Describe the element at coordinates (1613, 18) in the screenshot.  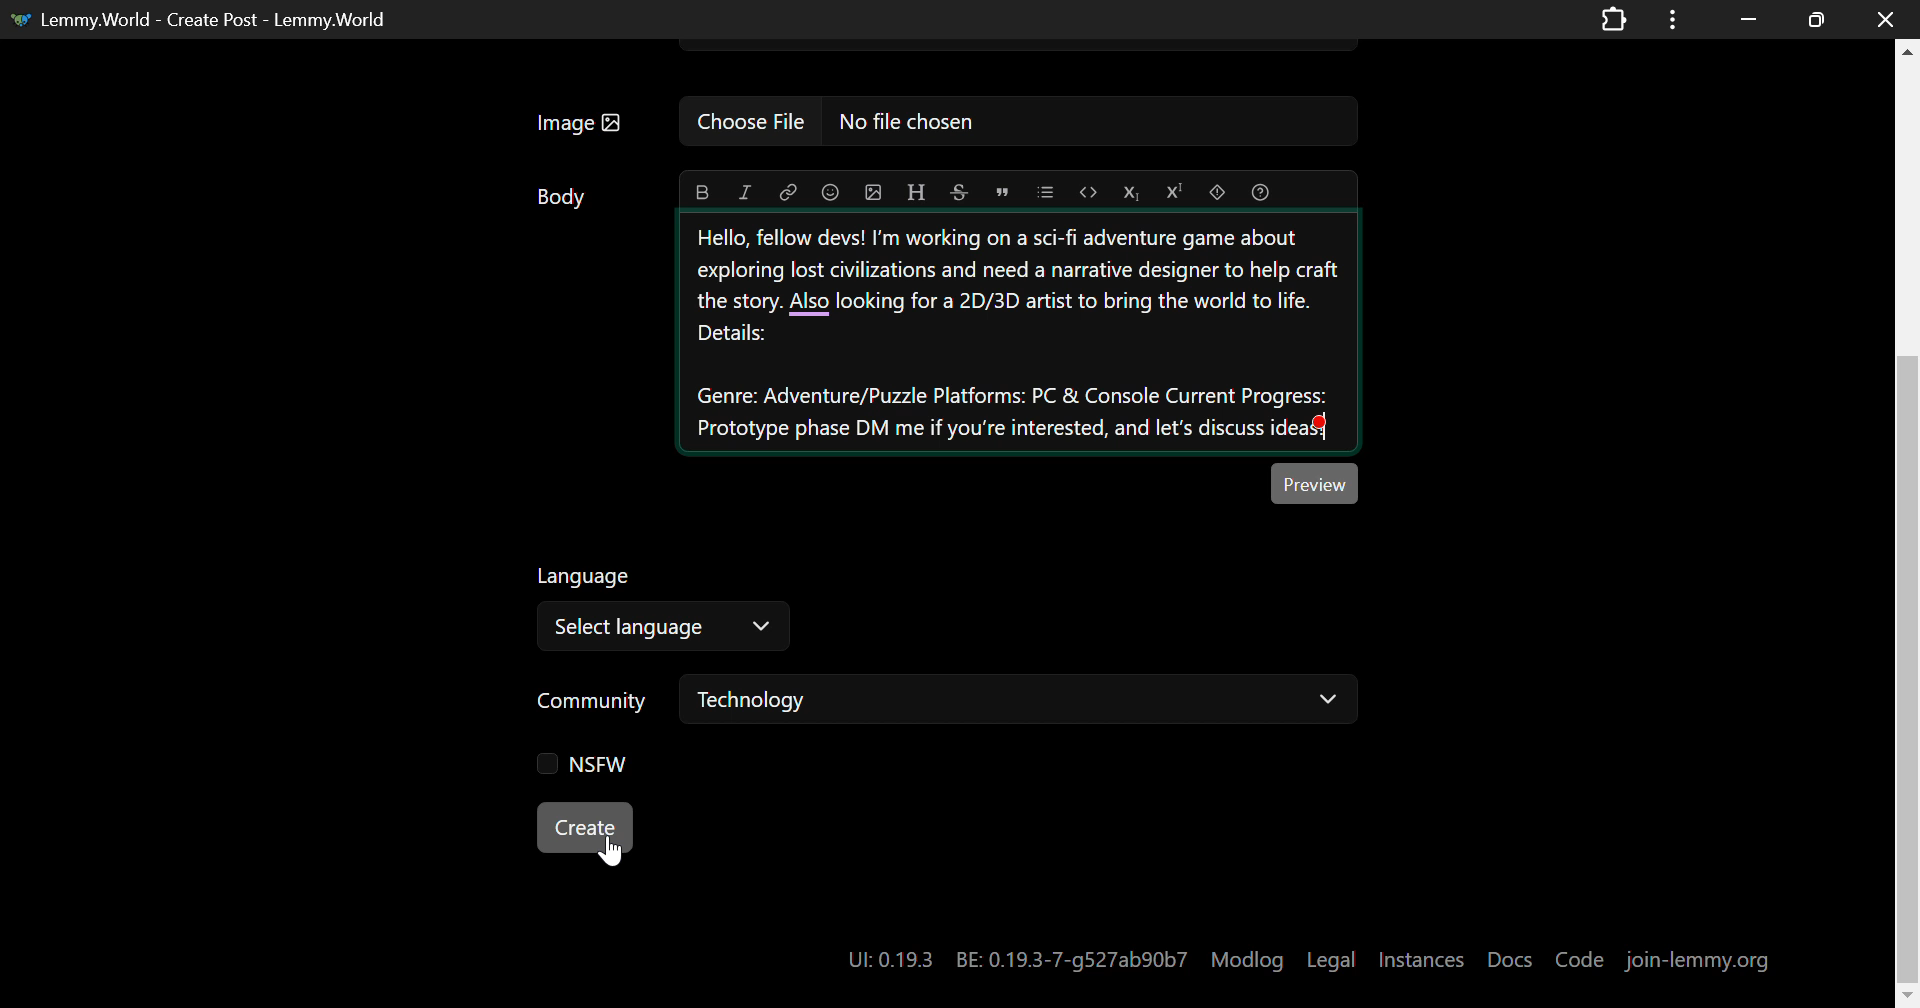
I see `Extensions` at that location.